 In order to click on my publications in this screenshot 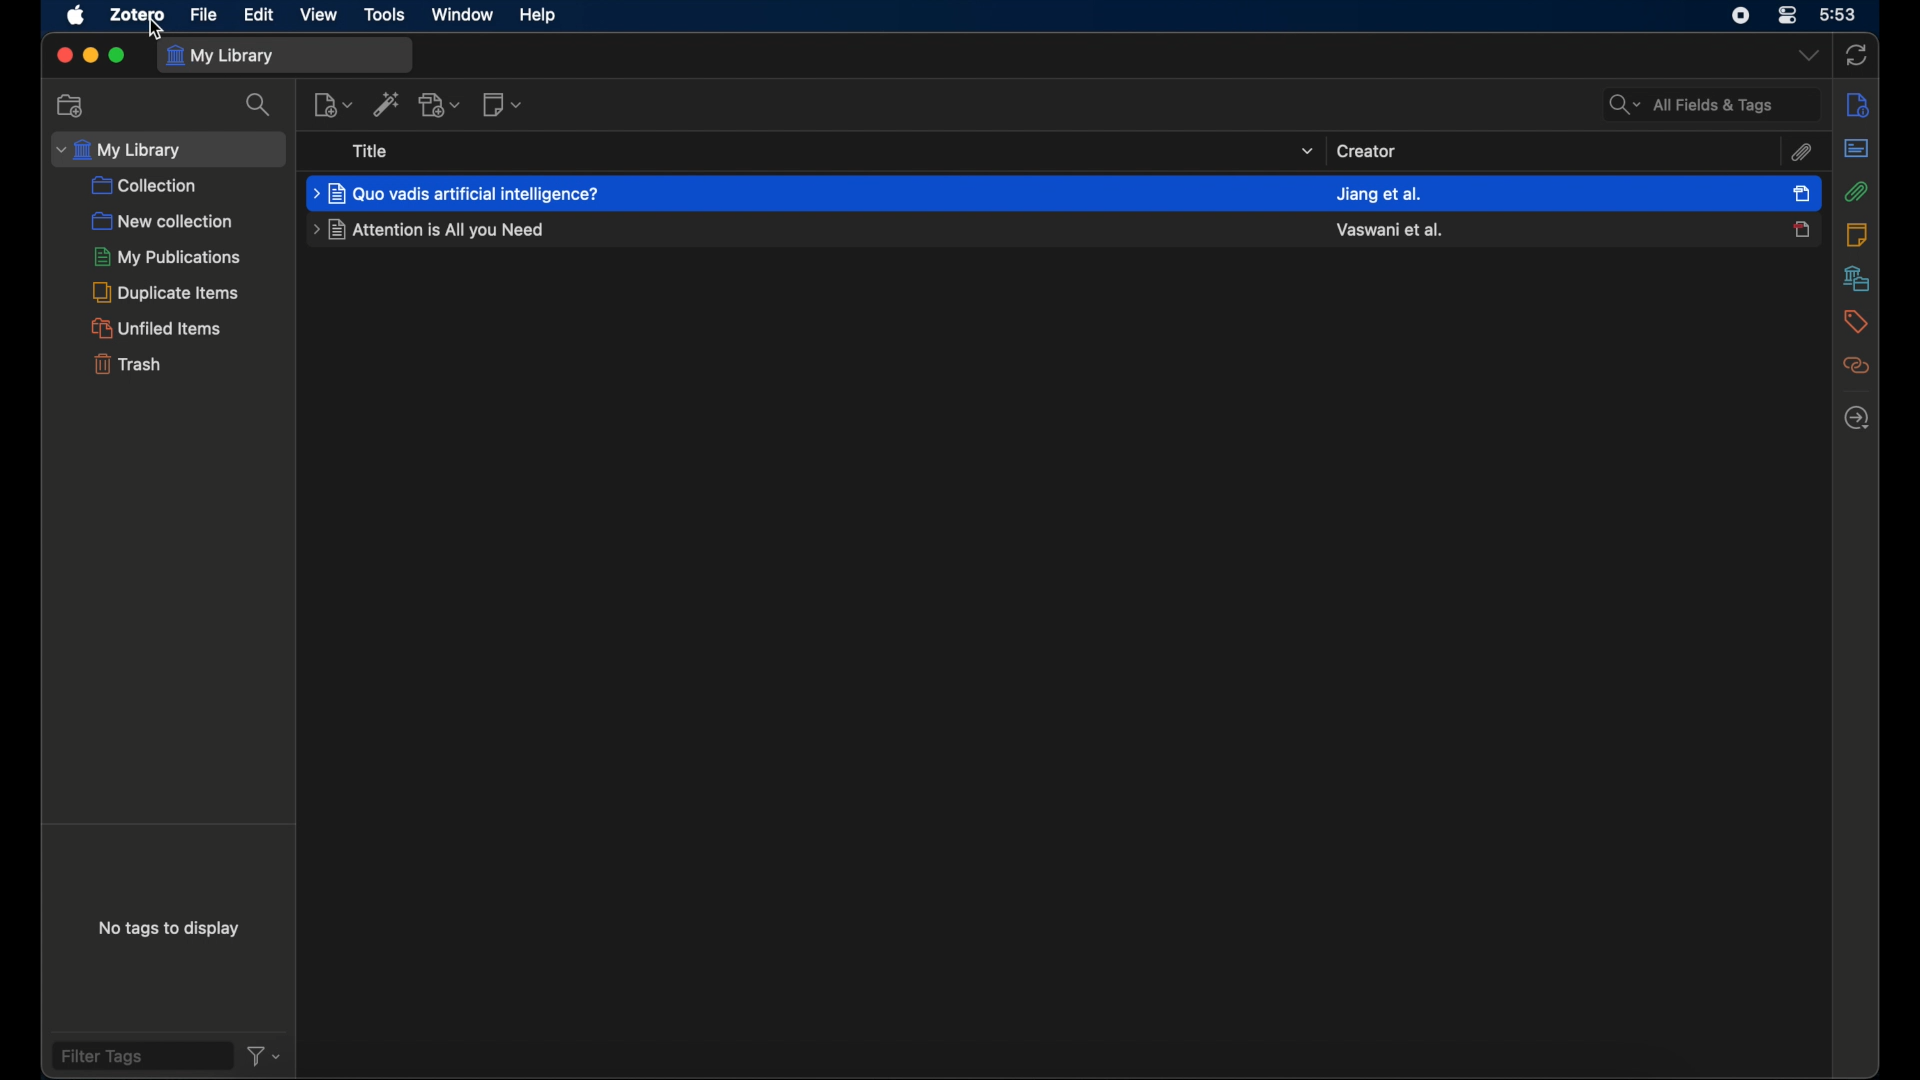, I will do `click(170, 257)`.